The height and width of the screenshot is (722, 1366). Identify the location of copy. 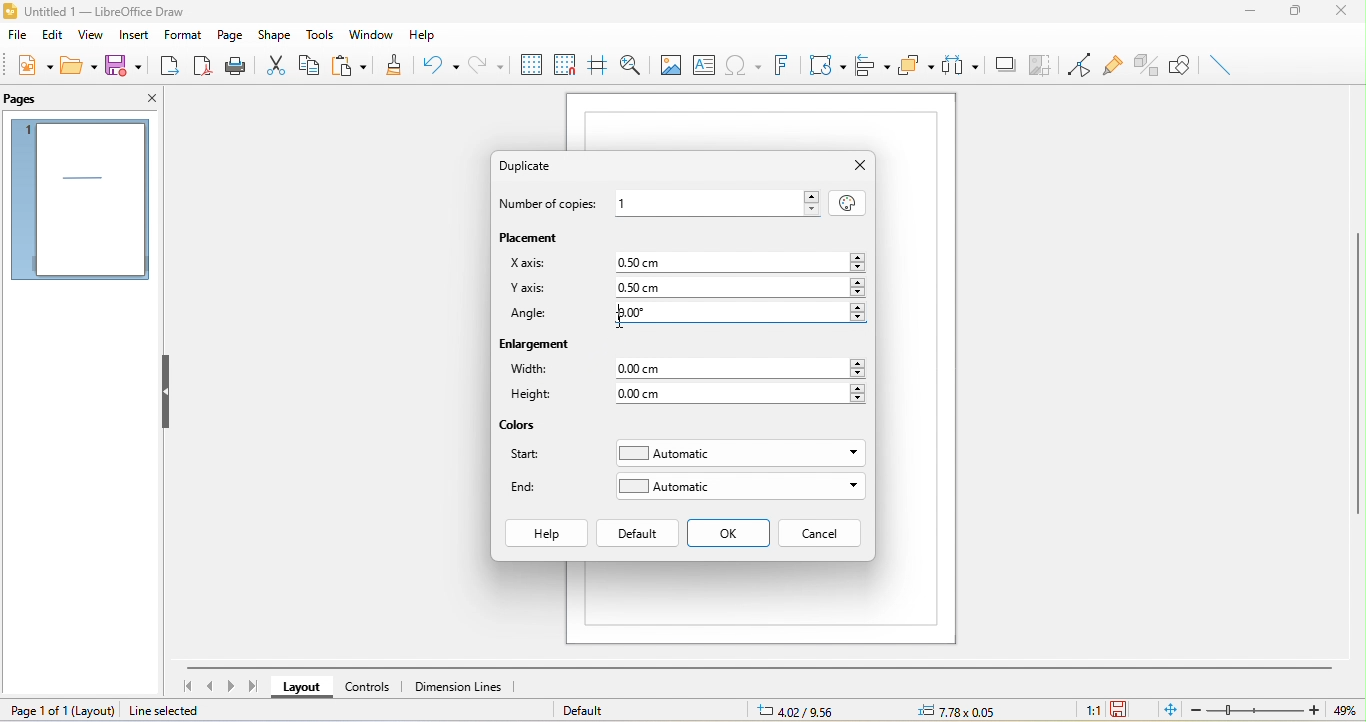
(316, 68).